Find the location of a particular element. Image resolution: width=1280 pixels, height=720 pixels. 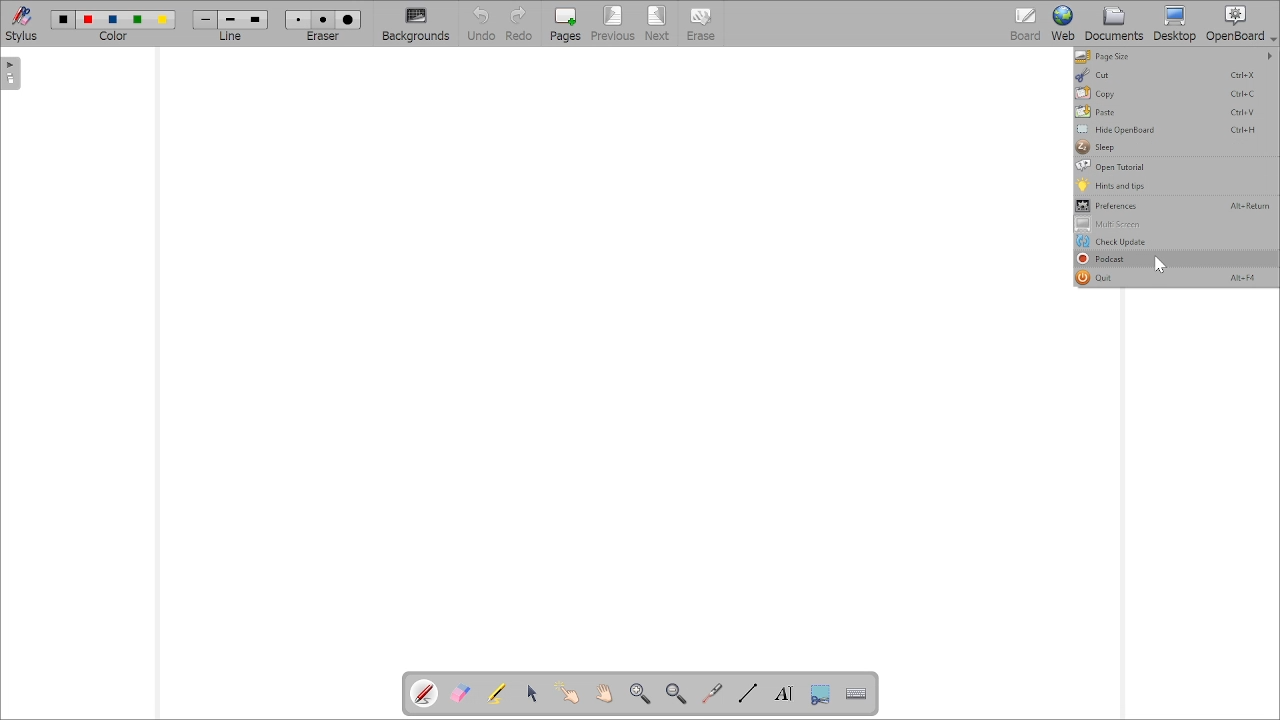

Pages is located at coordinates (563, 25).